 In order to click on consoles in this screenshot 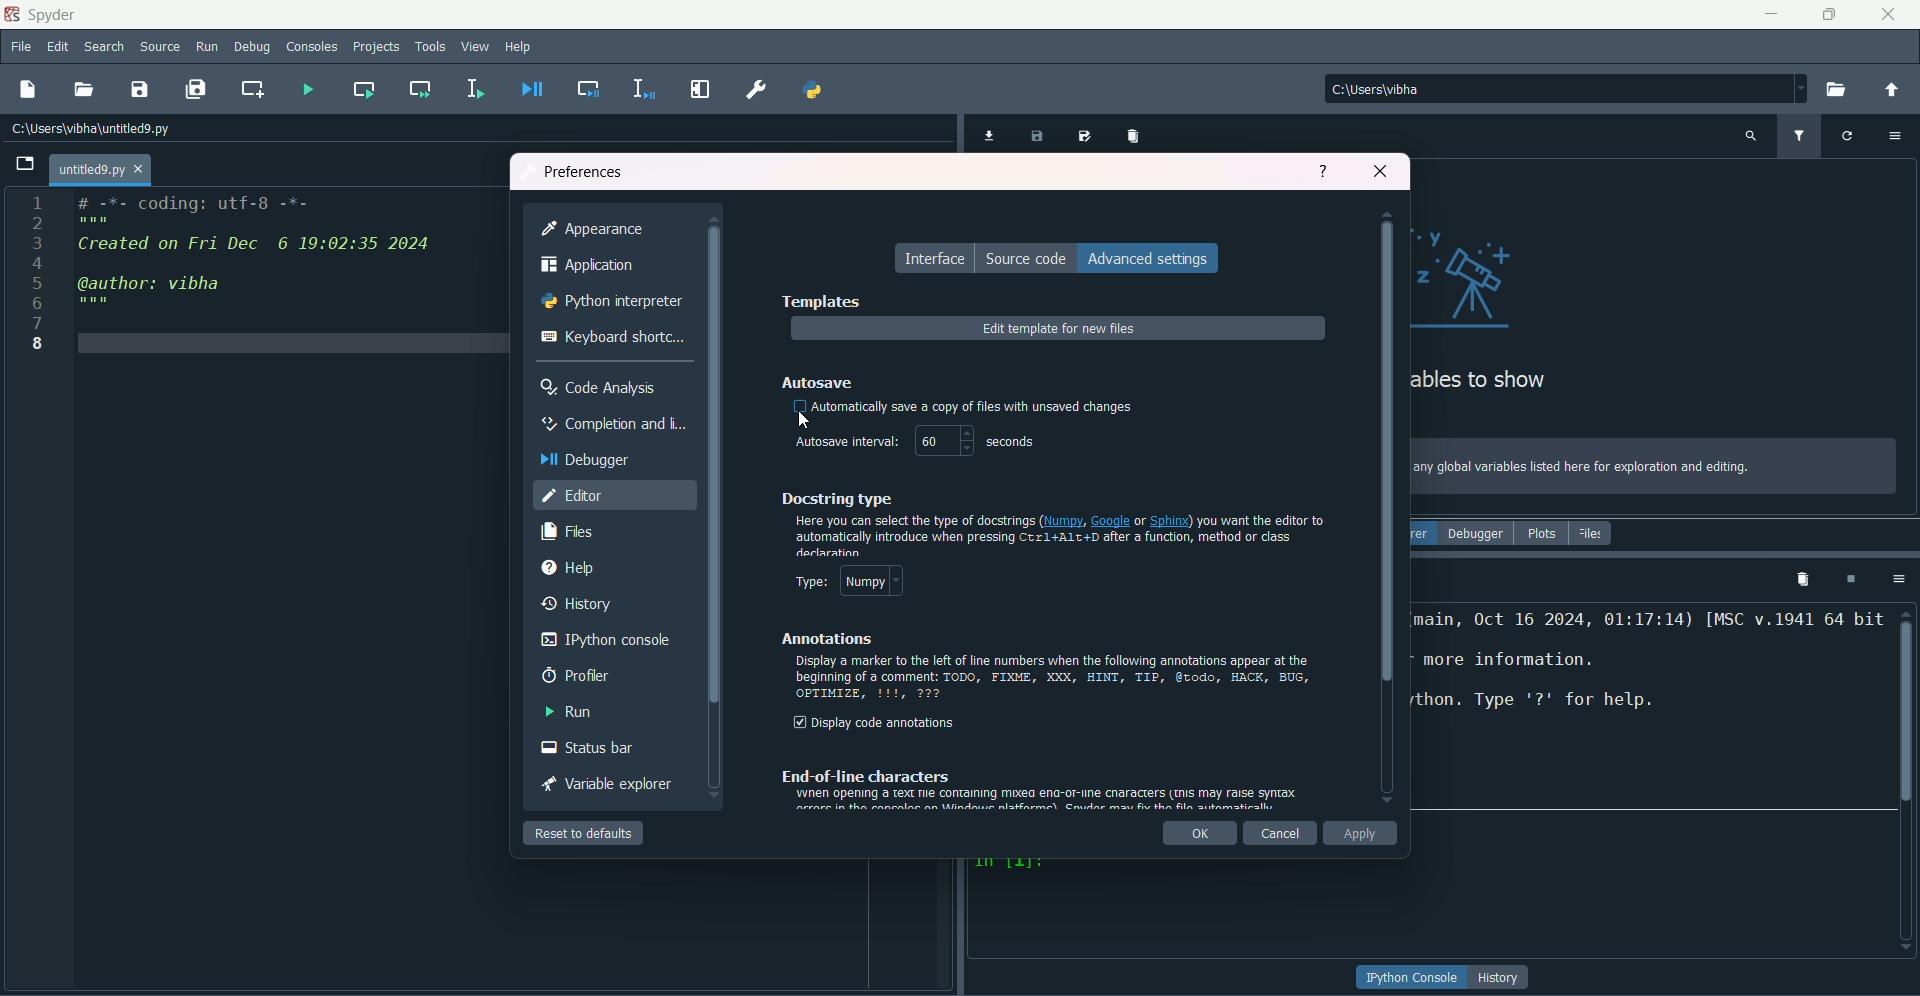, I will do `click(313, 46)`.